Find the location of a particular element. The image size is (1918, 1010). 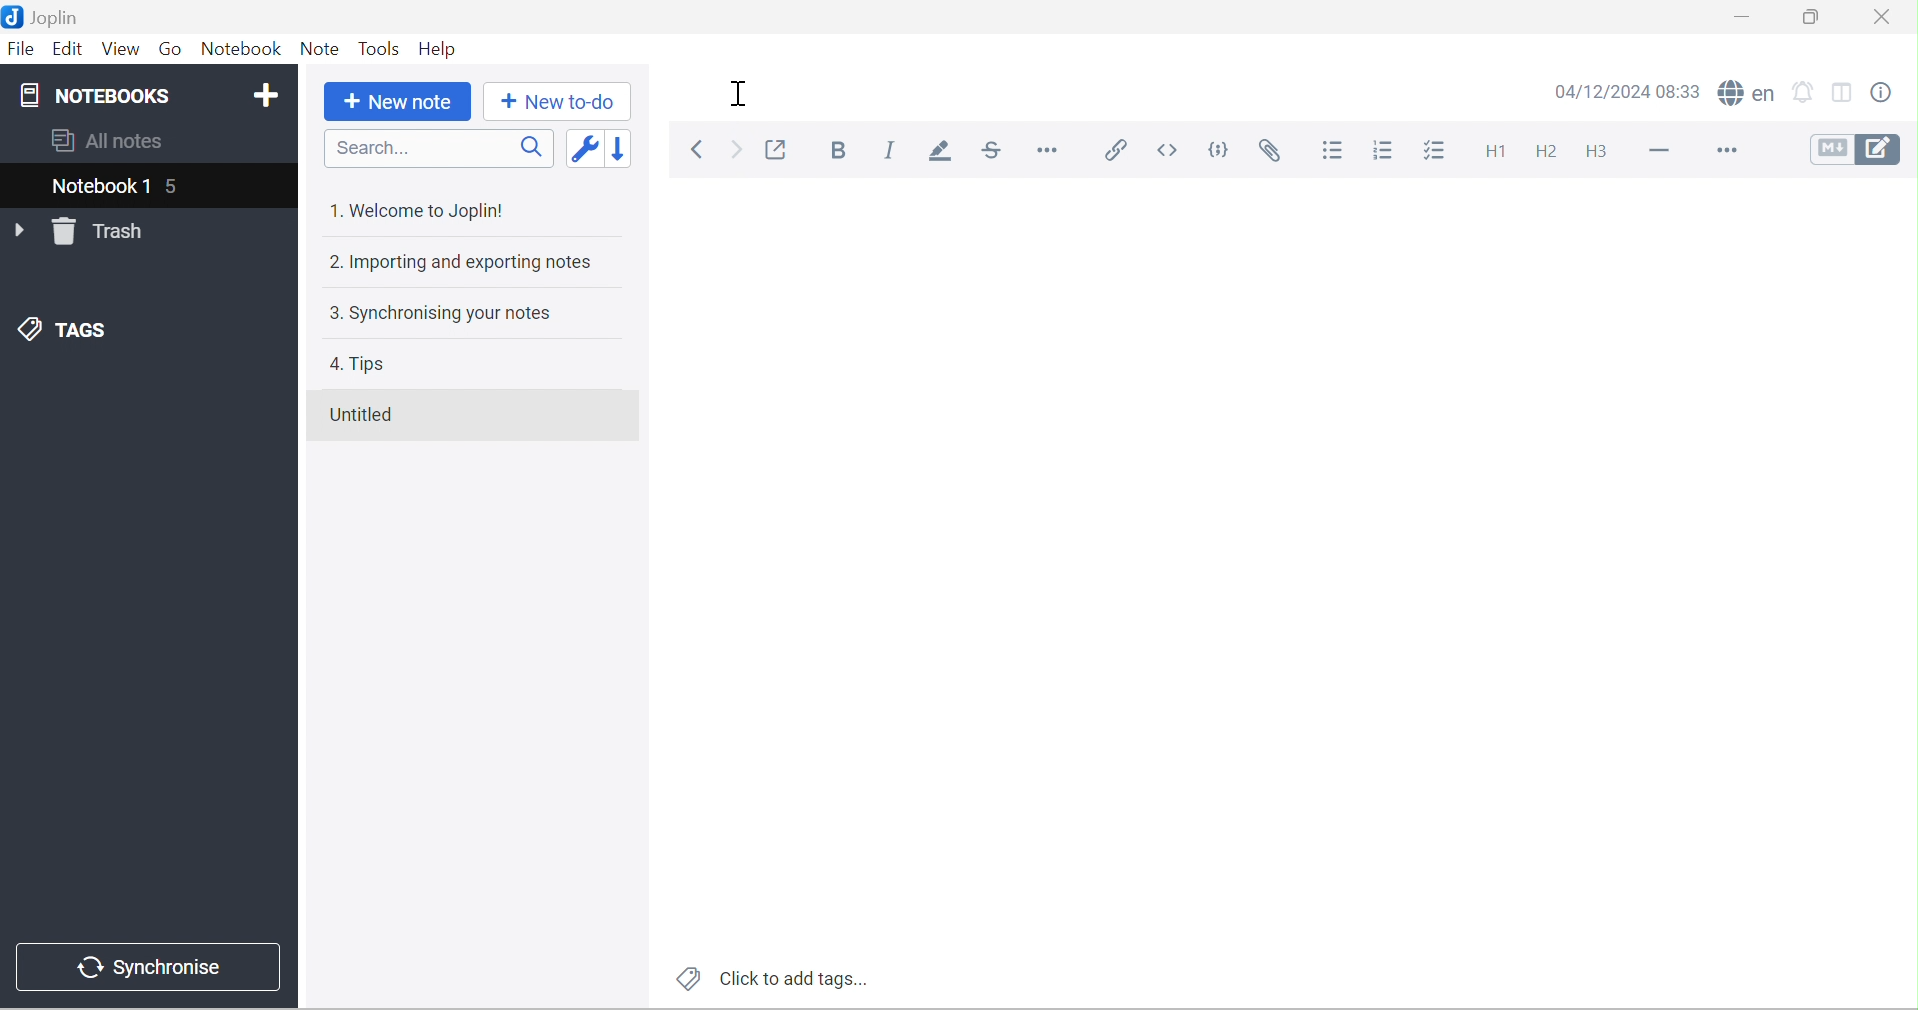

2. Importing and exporting notes is located at coordinates (465, 264).